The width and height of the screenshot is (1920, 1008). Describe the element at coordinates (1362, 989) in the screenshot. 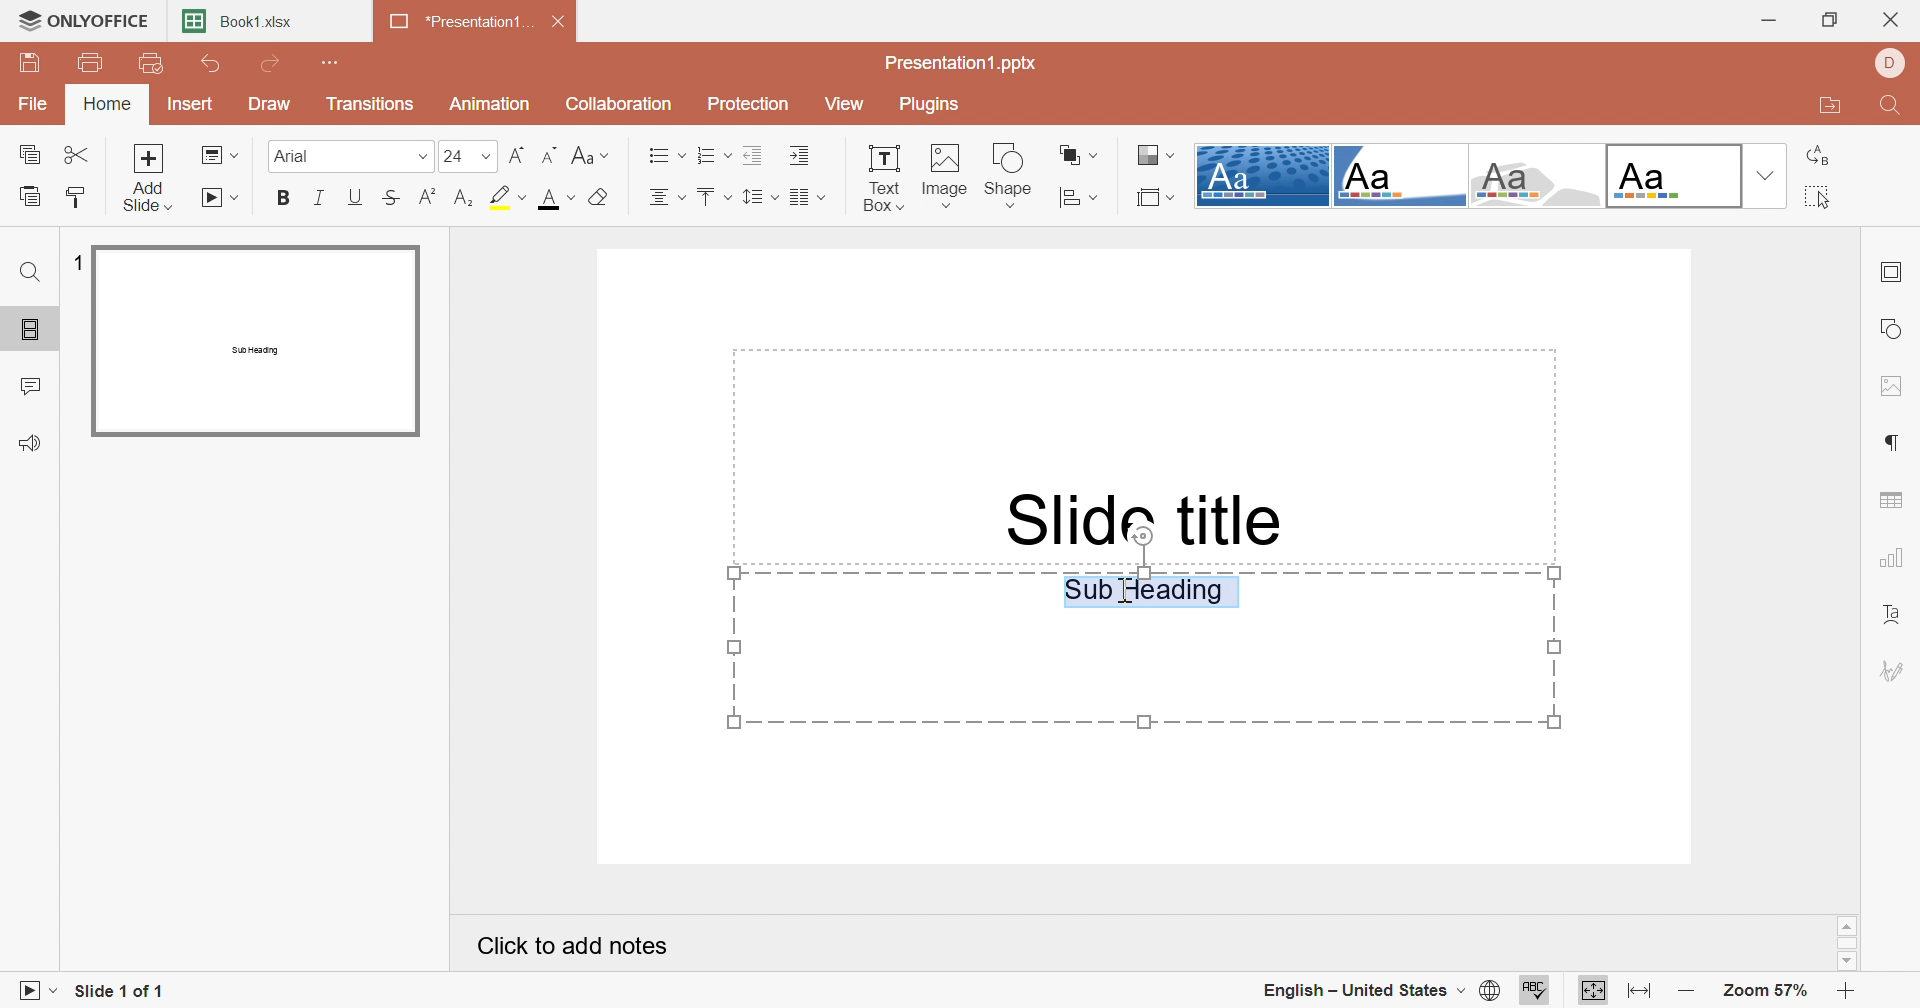

I see `English - United States` at that location.